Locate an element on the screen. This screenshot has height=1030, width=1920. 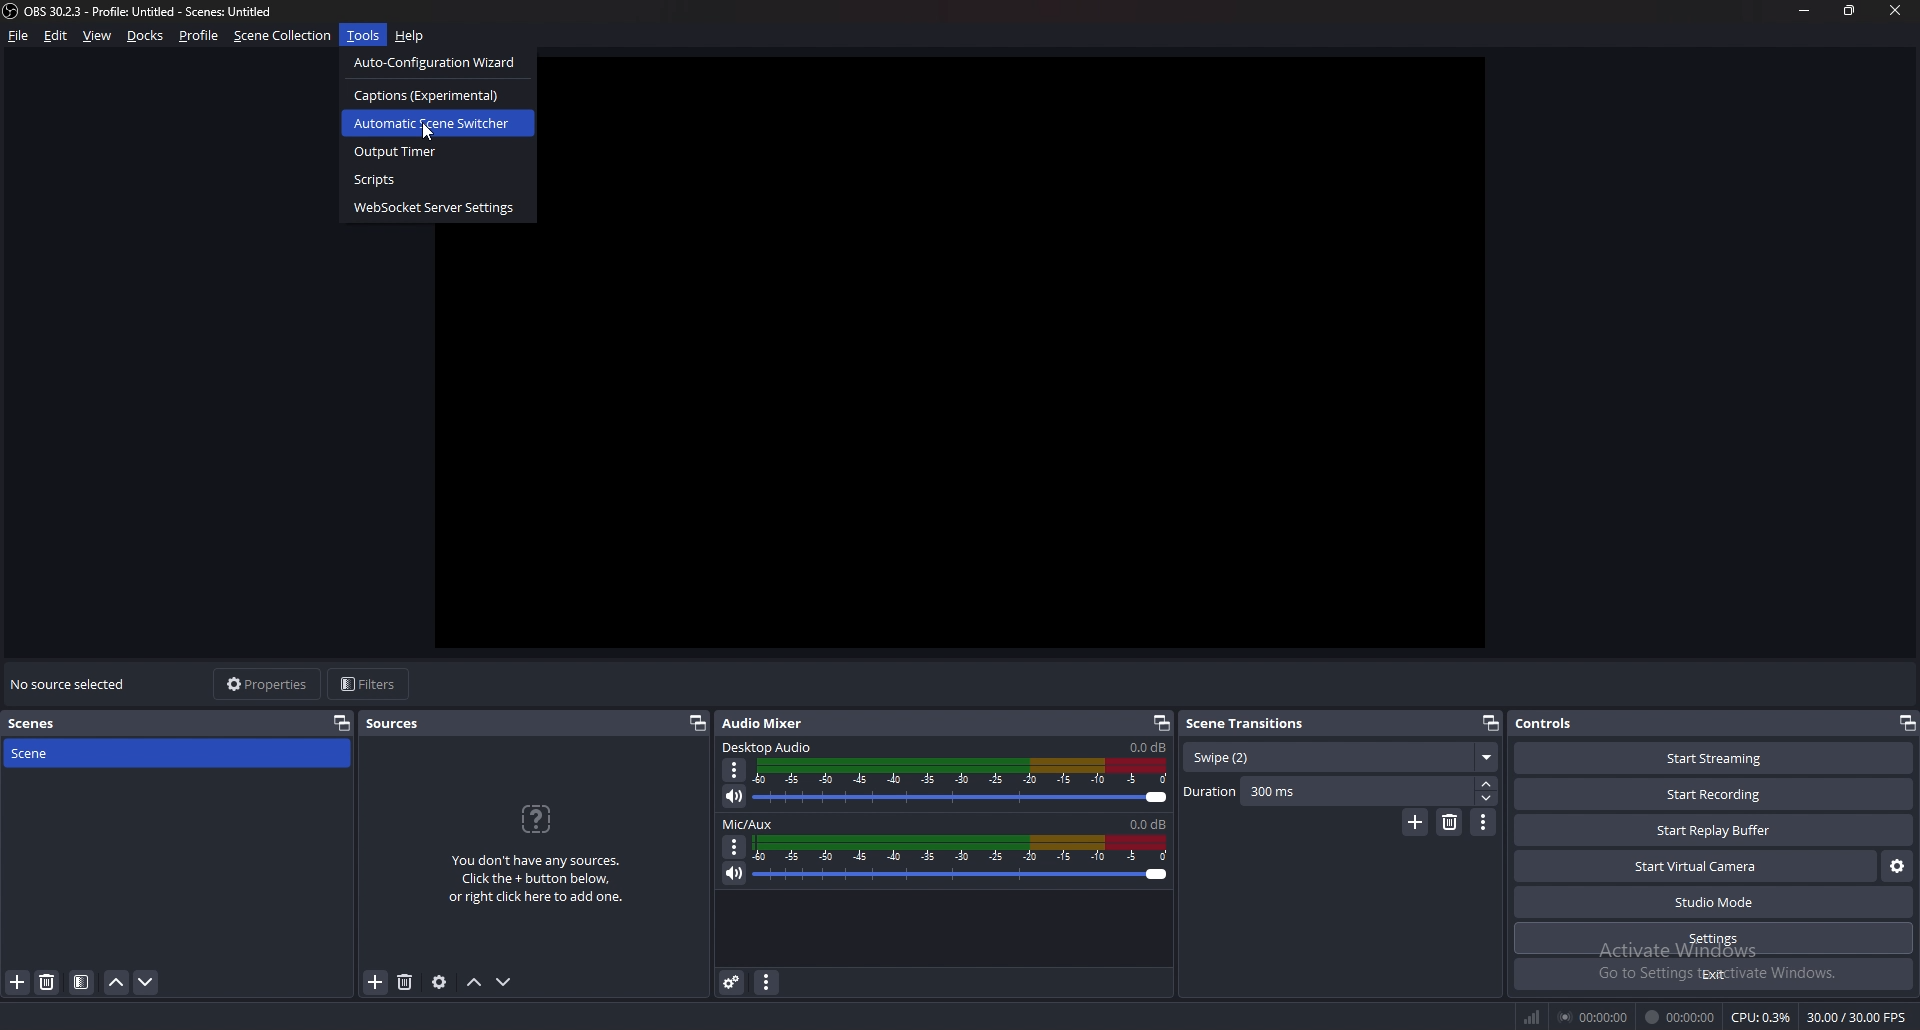
start virtual camera is located at coordinates (1698, 866).